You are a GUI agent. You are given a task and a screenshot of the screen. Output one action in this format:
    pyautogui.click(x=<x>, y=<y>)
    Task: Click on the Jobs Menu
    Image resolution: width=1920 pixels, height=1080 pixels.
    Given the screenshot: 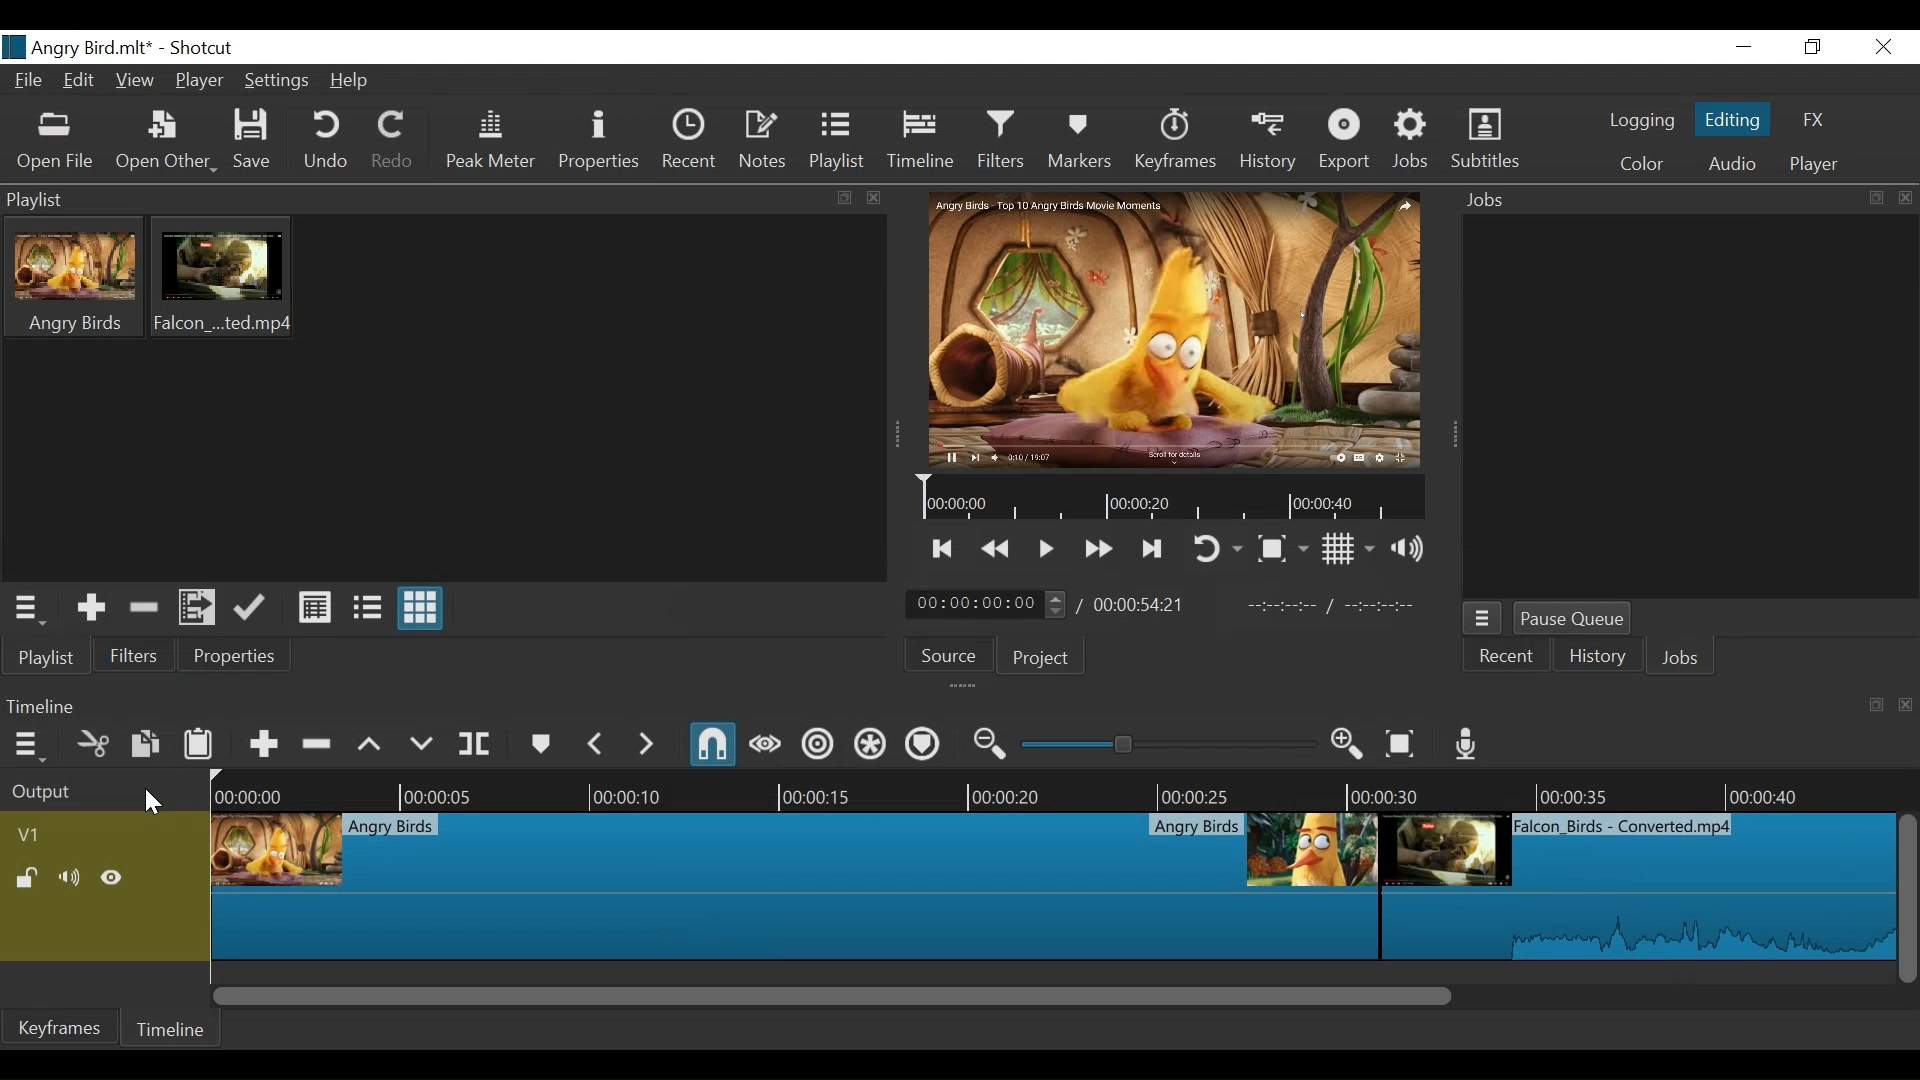 What is the action you would take?
    pyautogui.click(x=1483, y=618)
    